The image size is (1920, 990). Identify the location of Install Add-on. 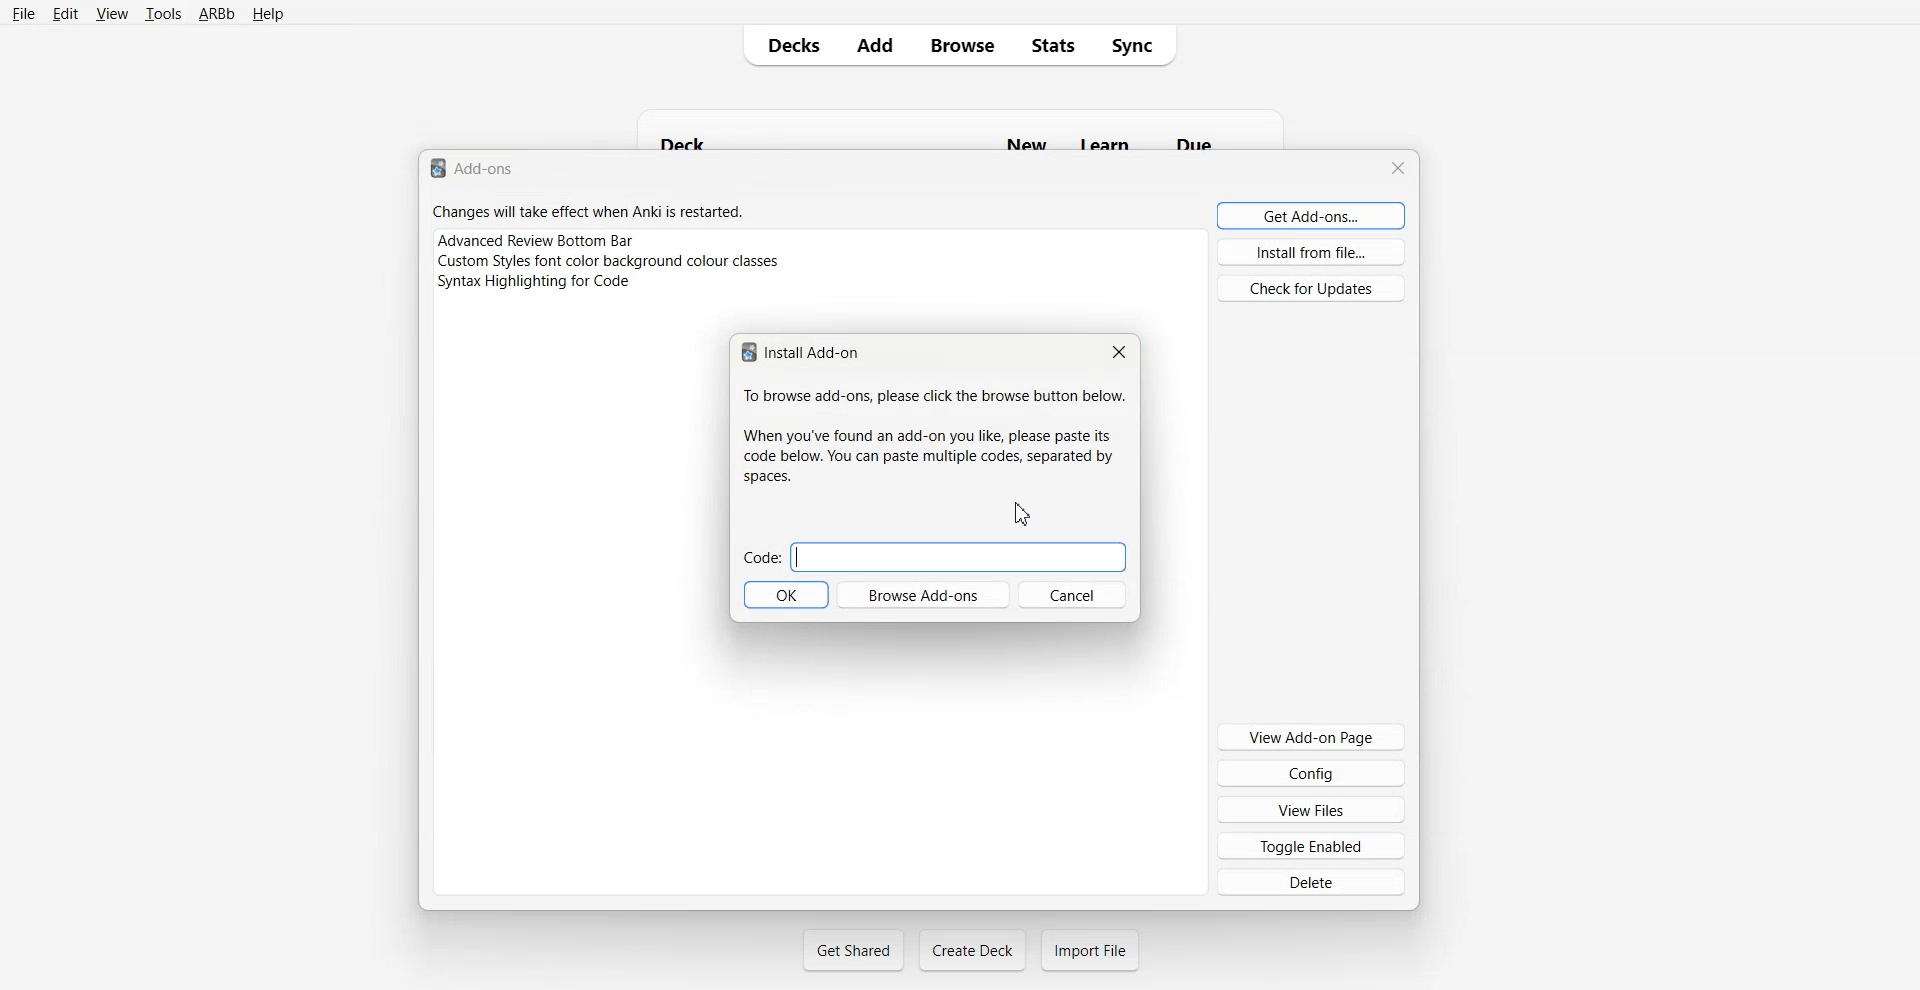
(801, 353).